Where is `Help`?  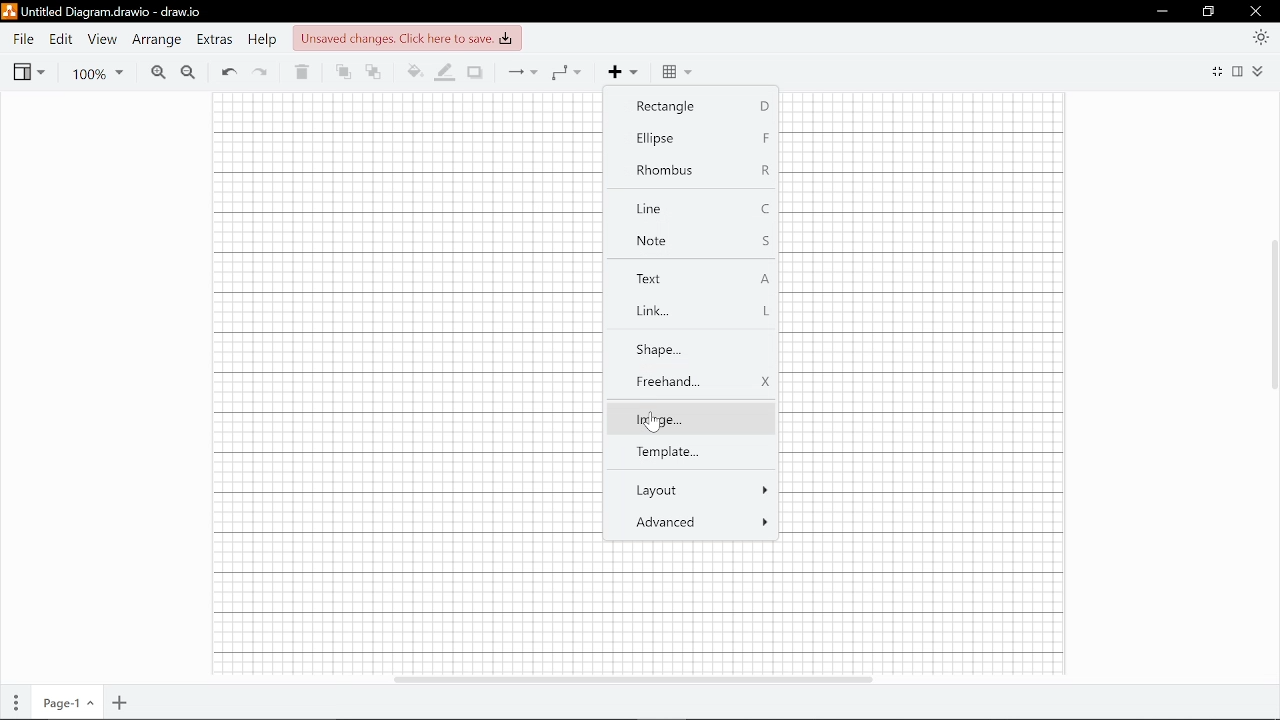
Help is located at coordinates (263, 41).